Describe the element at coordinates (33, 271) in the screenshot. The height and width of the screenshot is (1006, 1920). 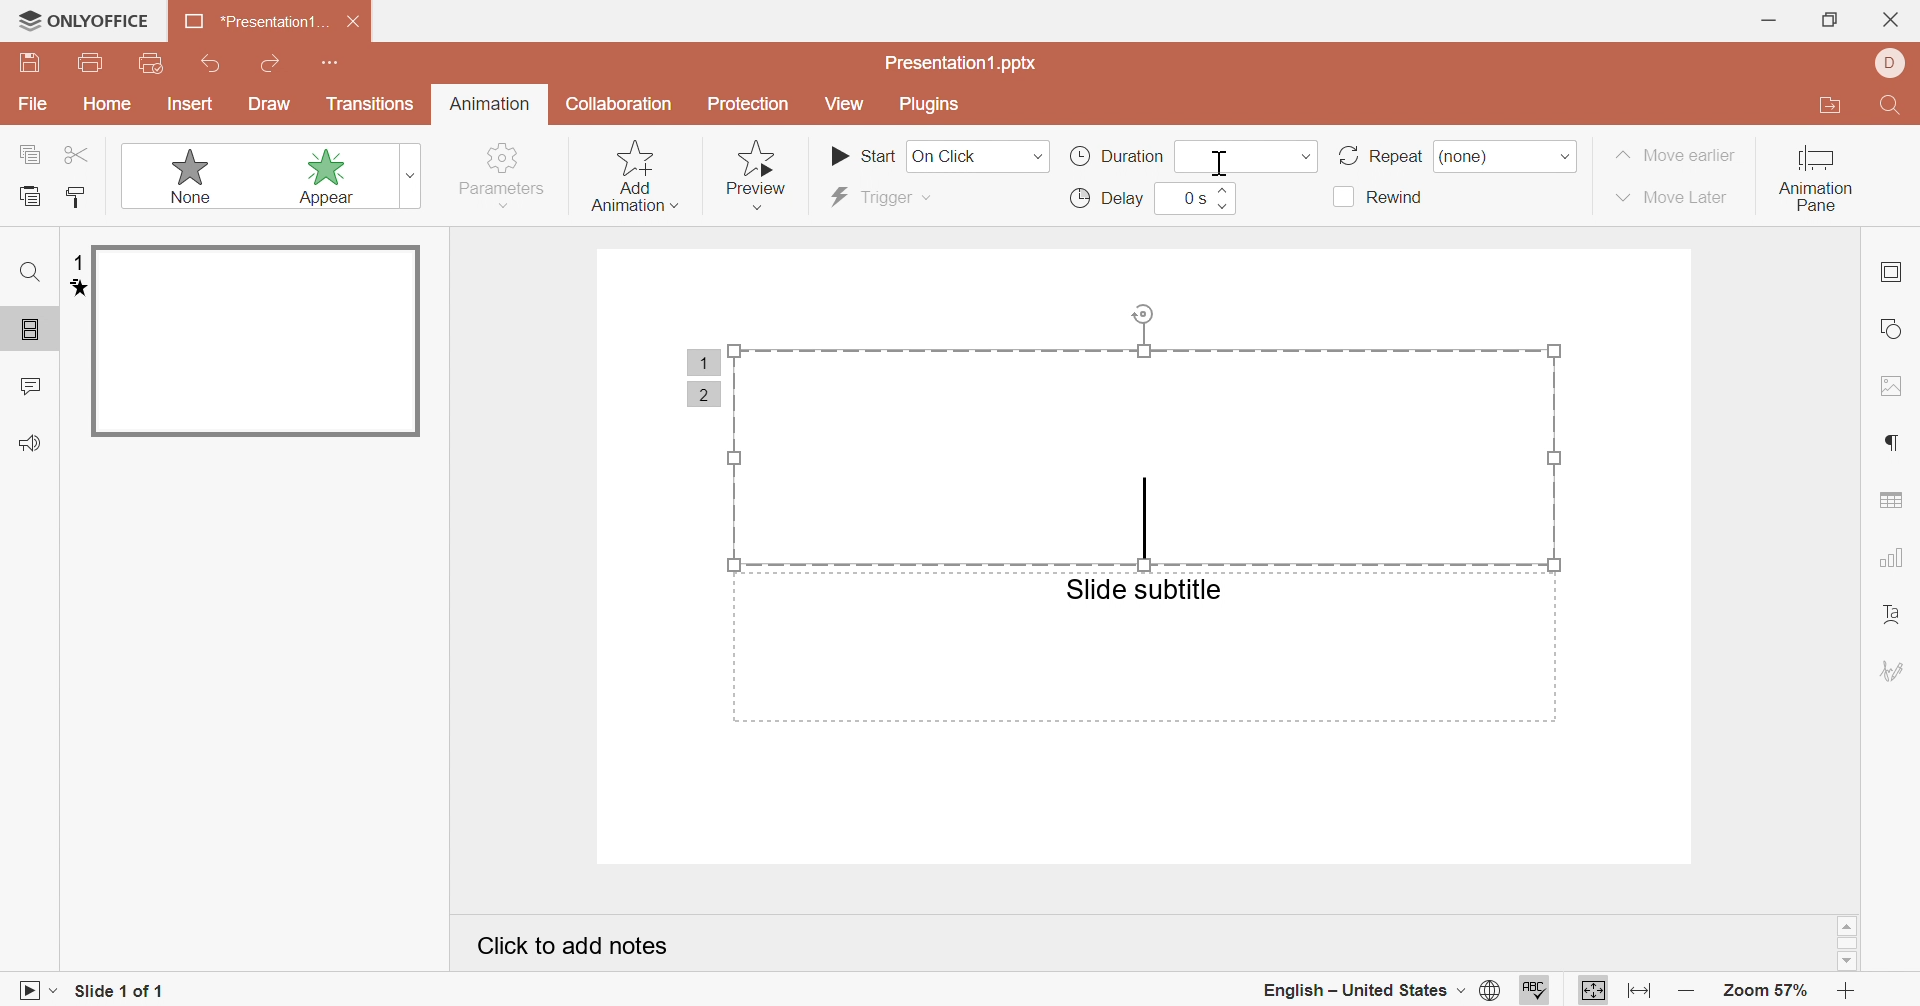
I see `find` at that location.